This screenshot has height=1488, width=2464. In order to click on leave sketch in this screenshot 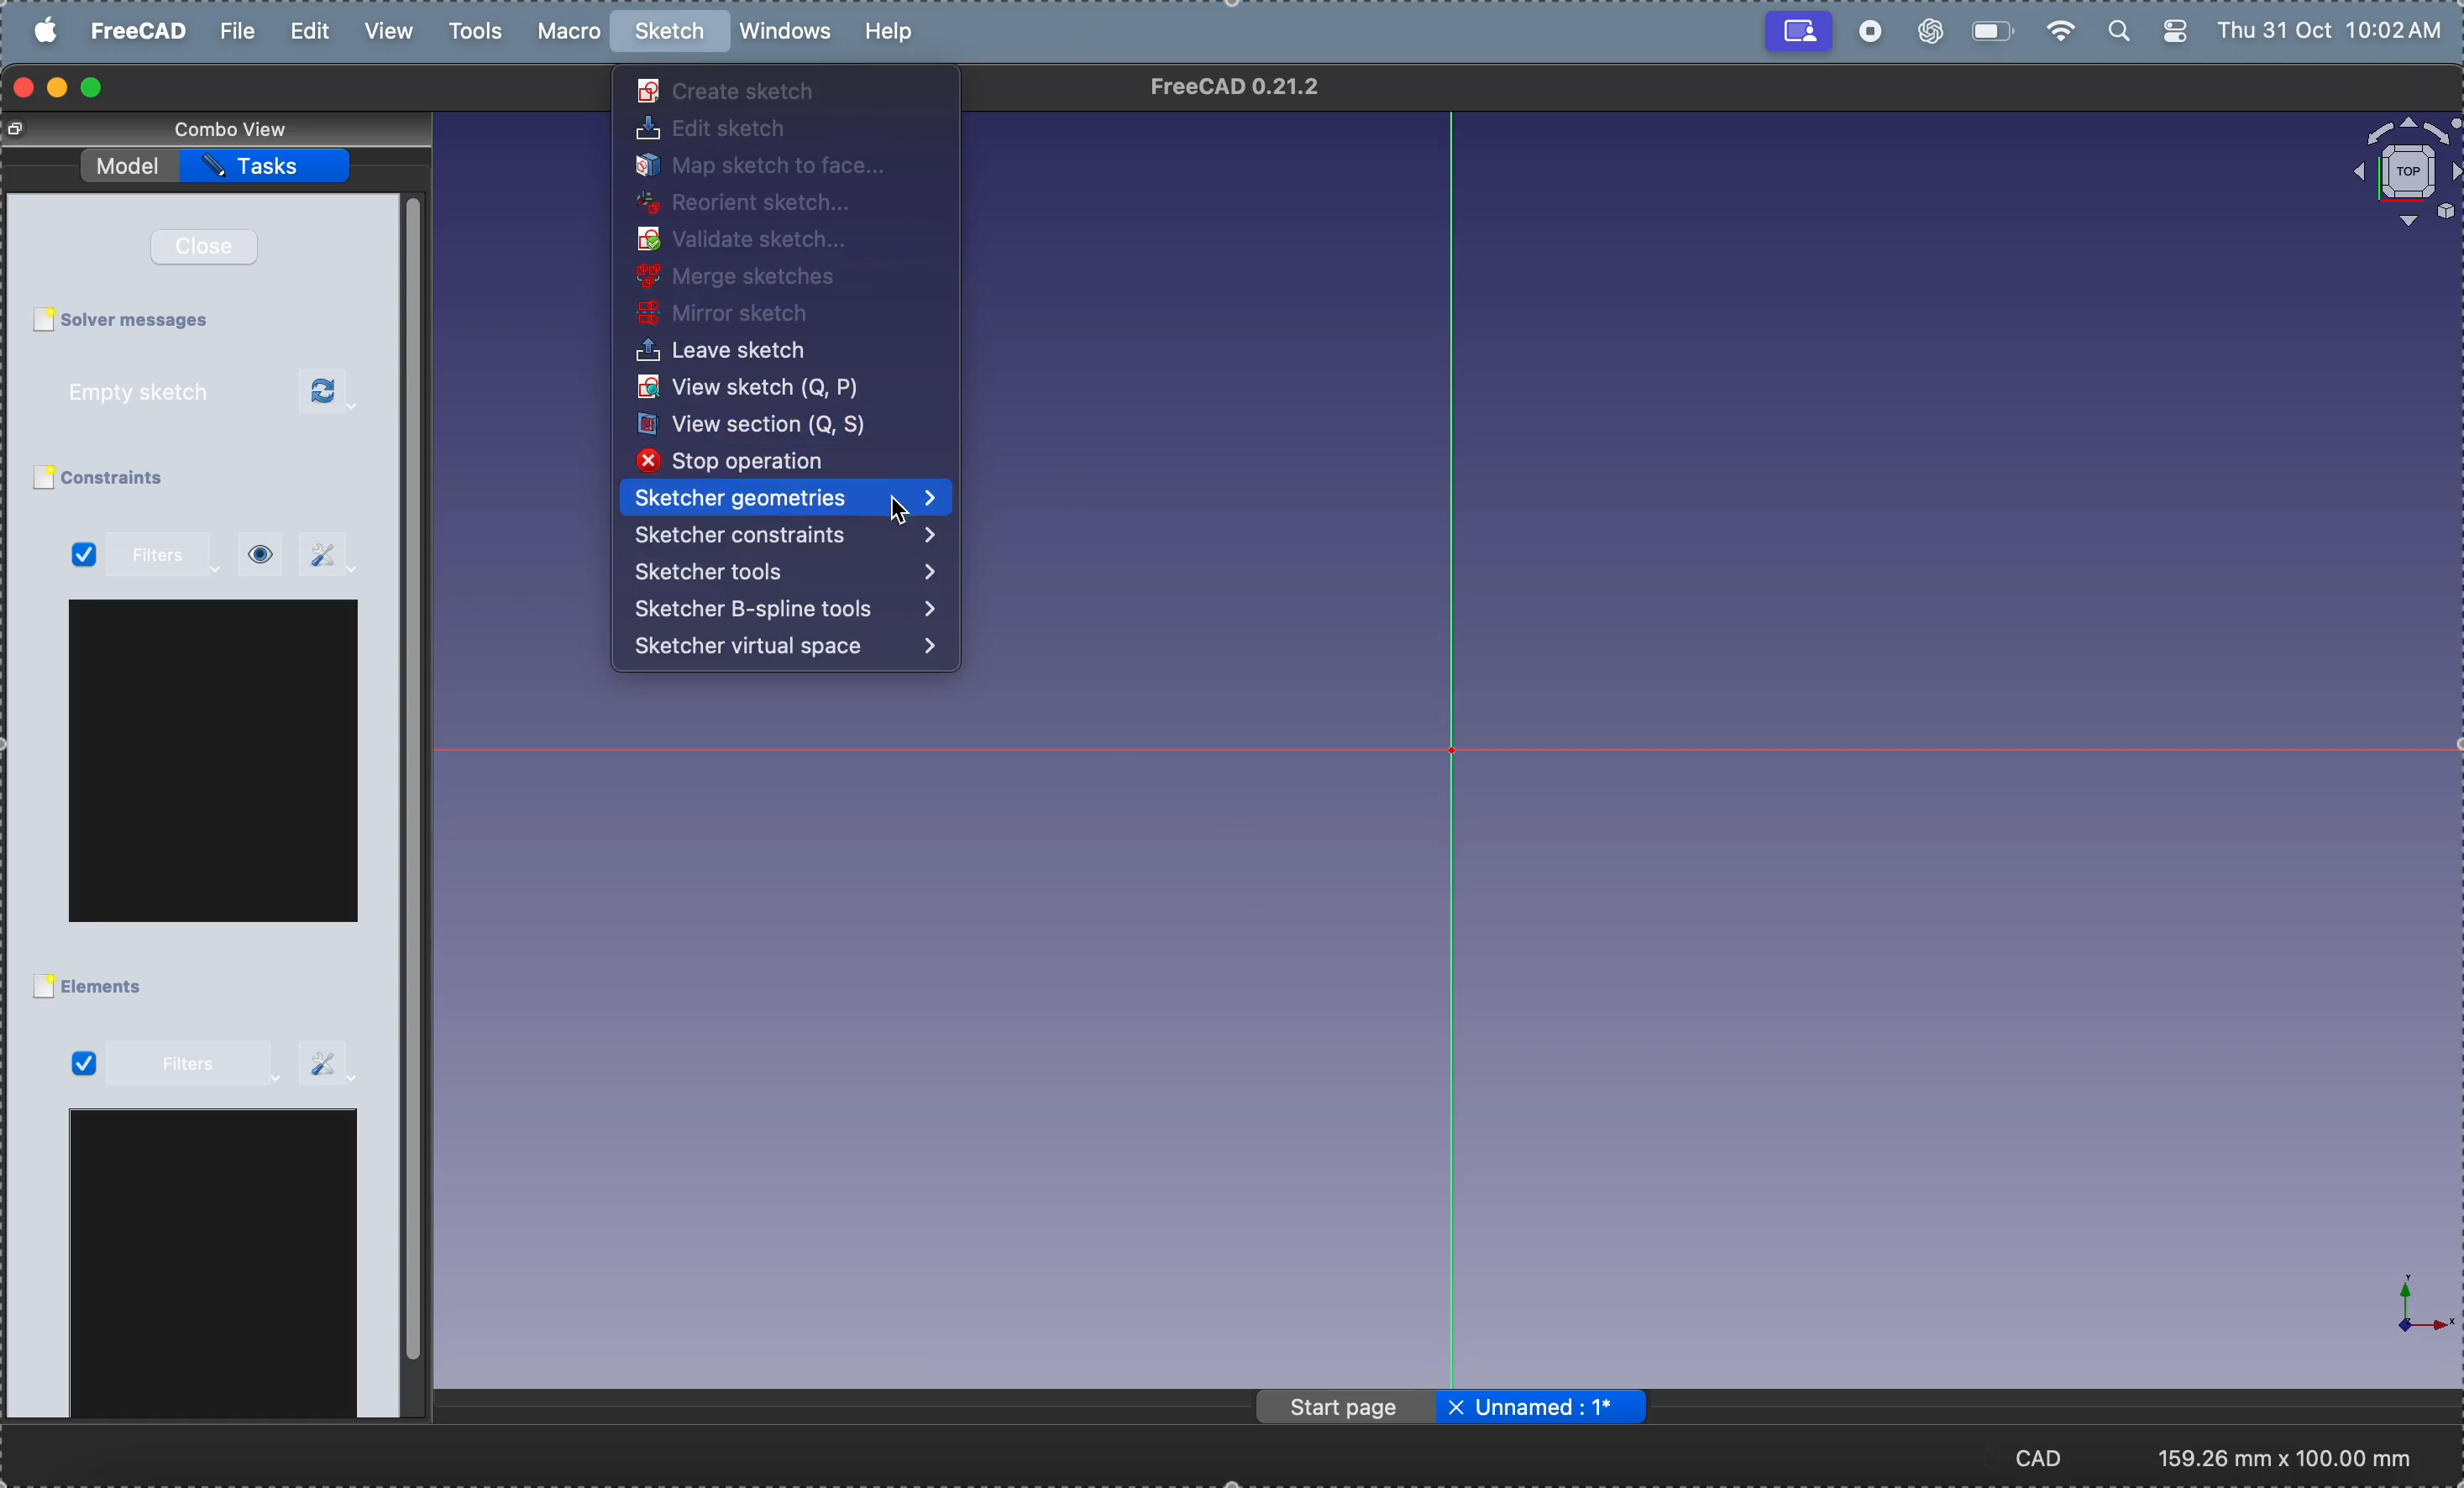, I will do `click(766, 352)`.